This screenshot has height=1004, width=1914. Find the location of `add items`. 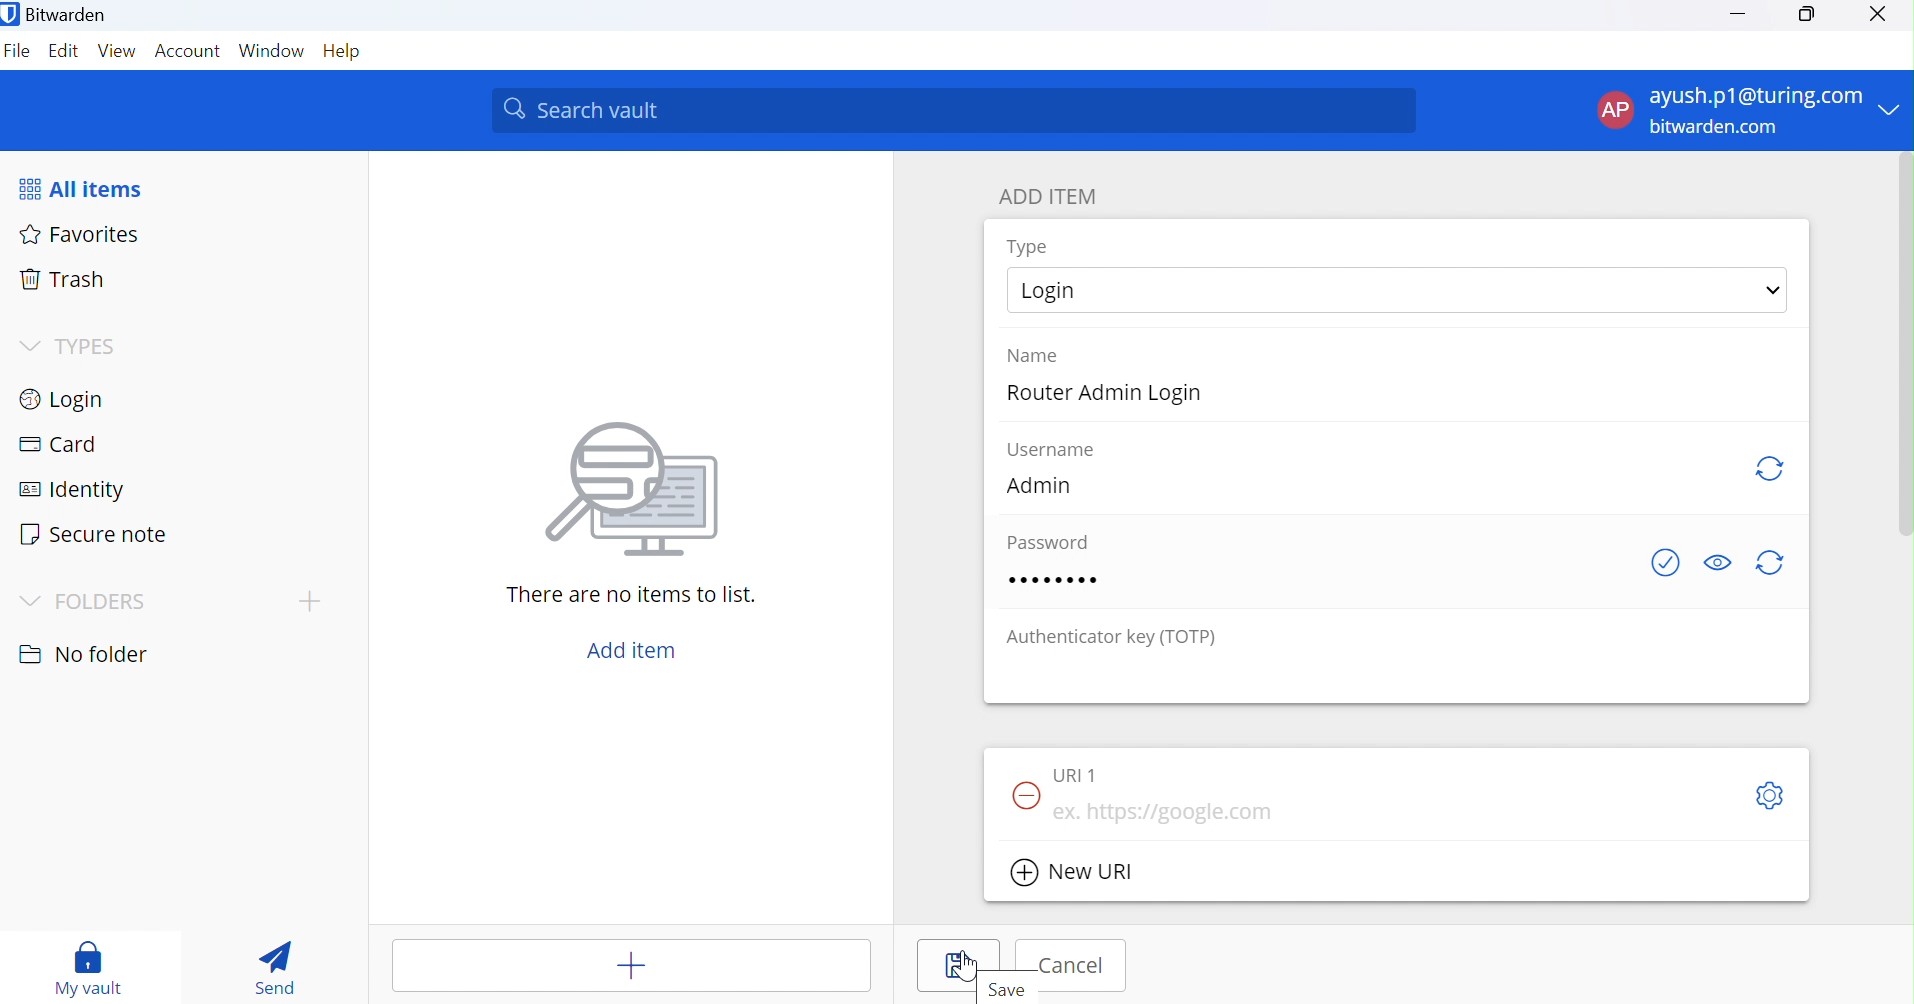

add items is located at coordinates (631, 965).